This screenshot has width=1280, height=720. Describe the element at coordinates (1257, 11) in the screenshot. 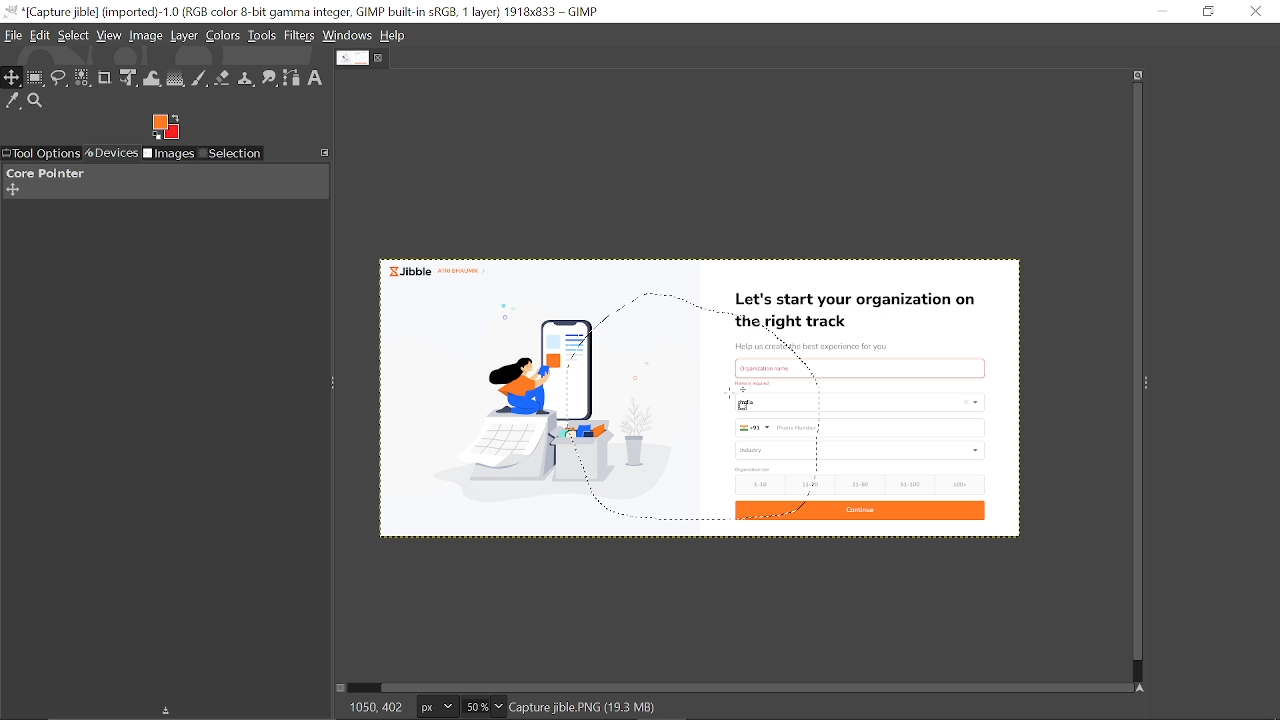

I see `Close` at that location.